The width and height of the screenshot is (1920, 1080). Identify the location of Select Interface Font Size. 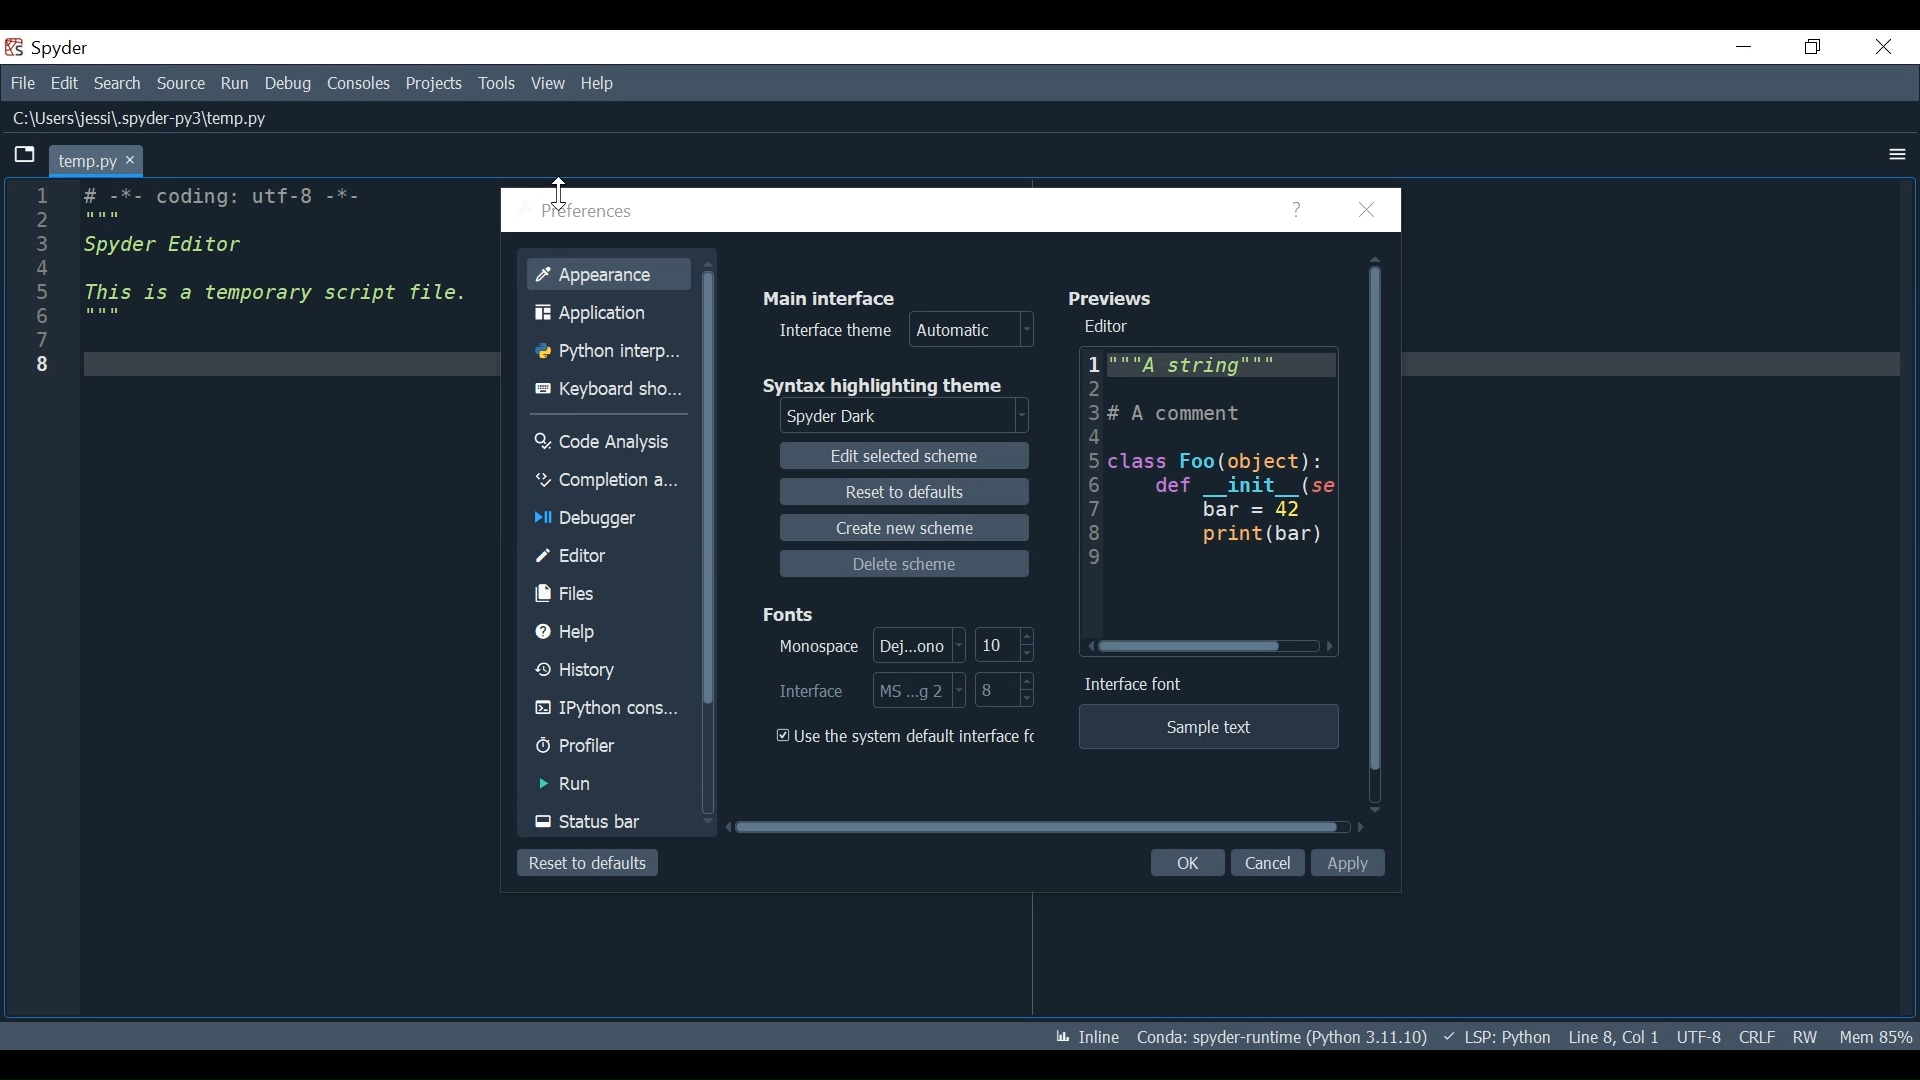
(1006, 689).